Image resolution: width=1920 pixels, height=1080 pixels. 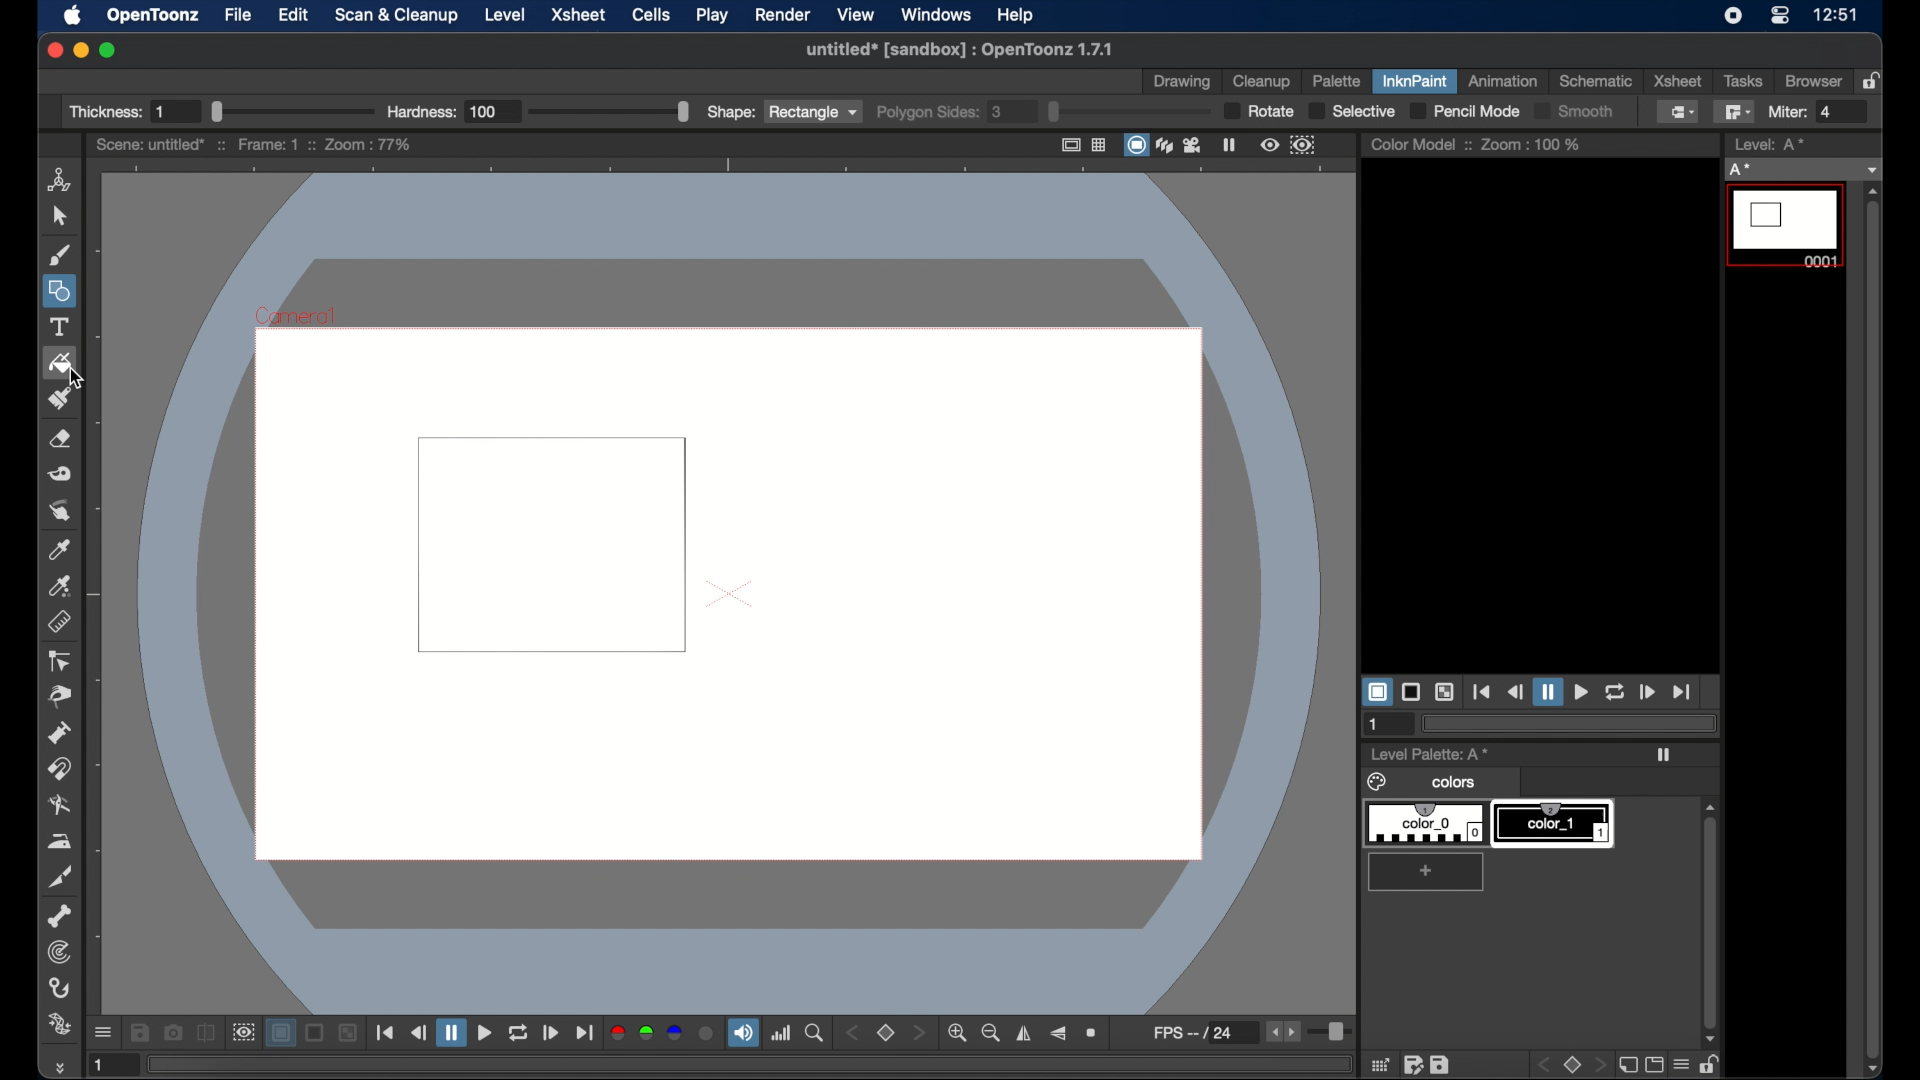 What do you see at coordinates (1057, 1034) in the screenshot?
I see `flip vertically` at bounding box center [1057, 1034].